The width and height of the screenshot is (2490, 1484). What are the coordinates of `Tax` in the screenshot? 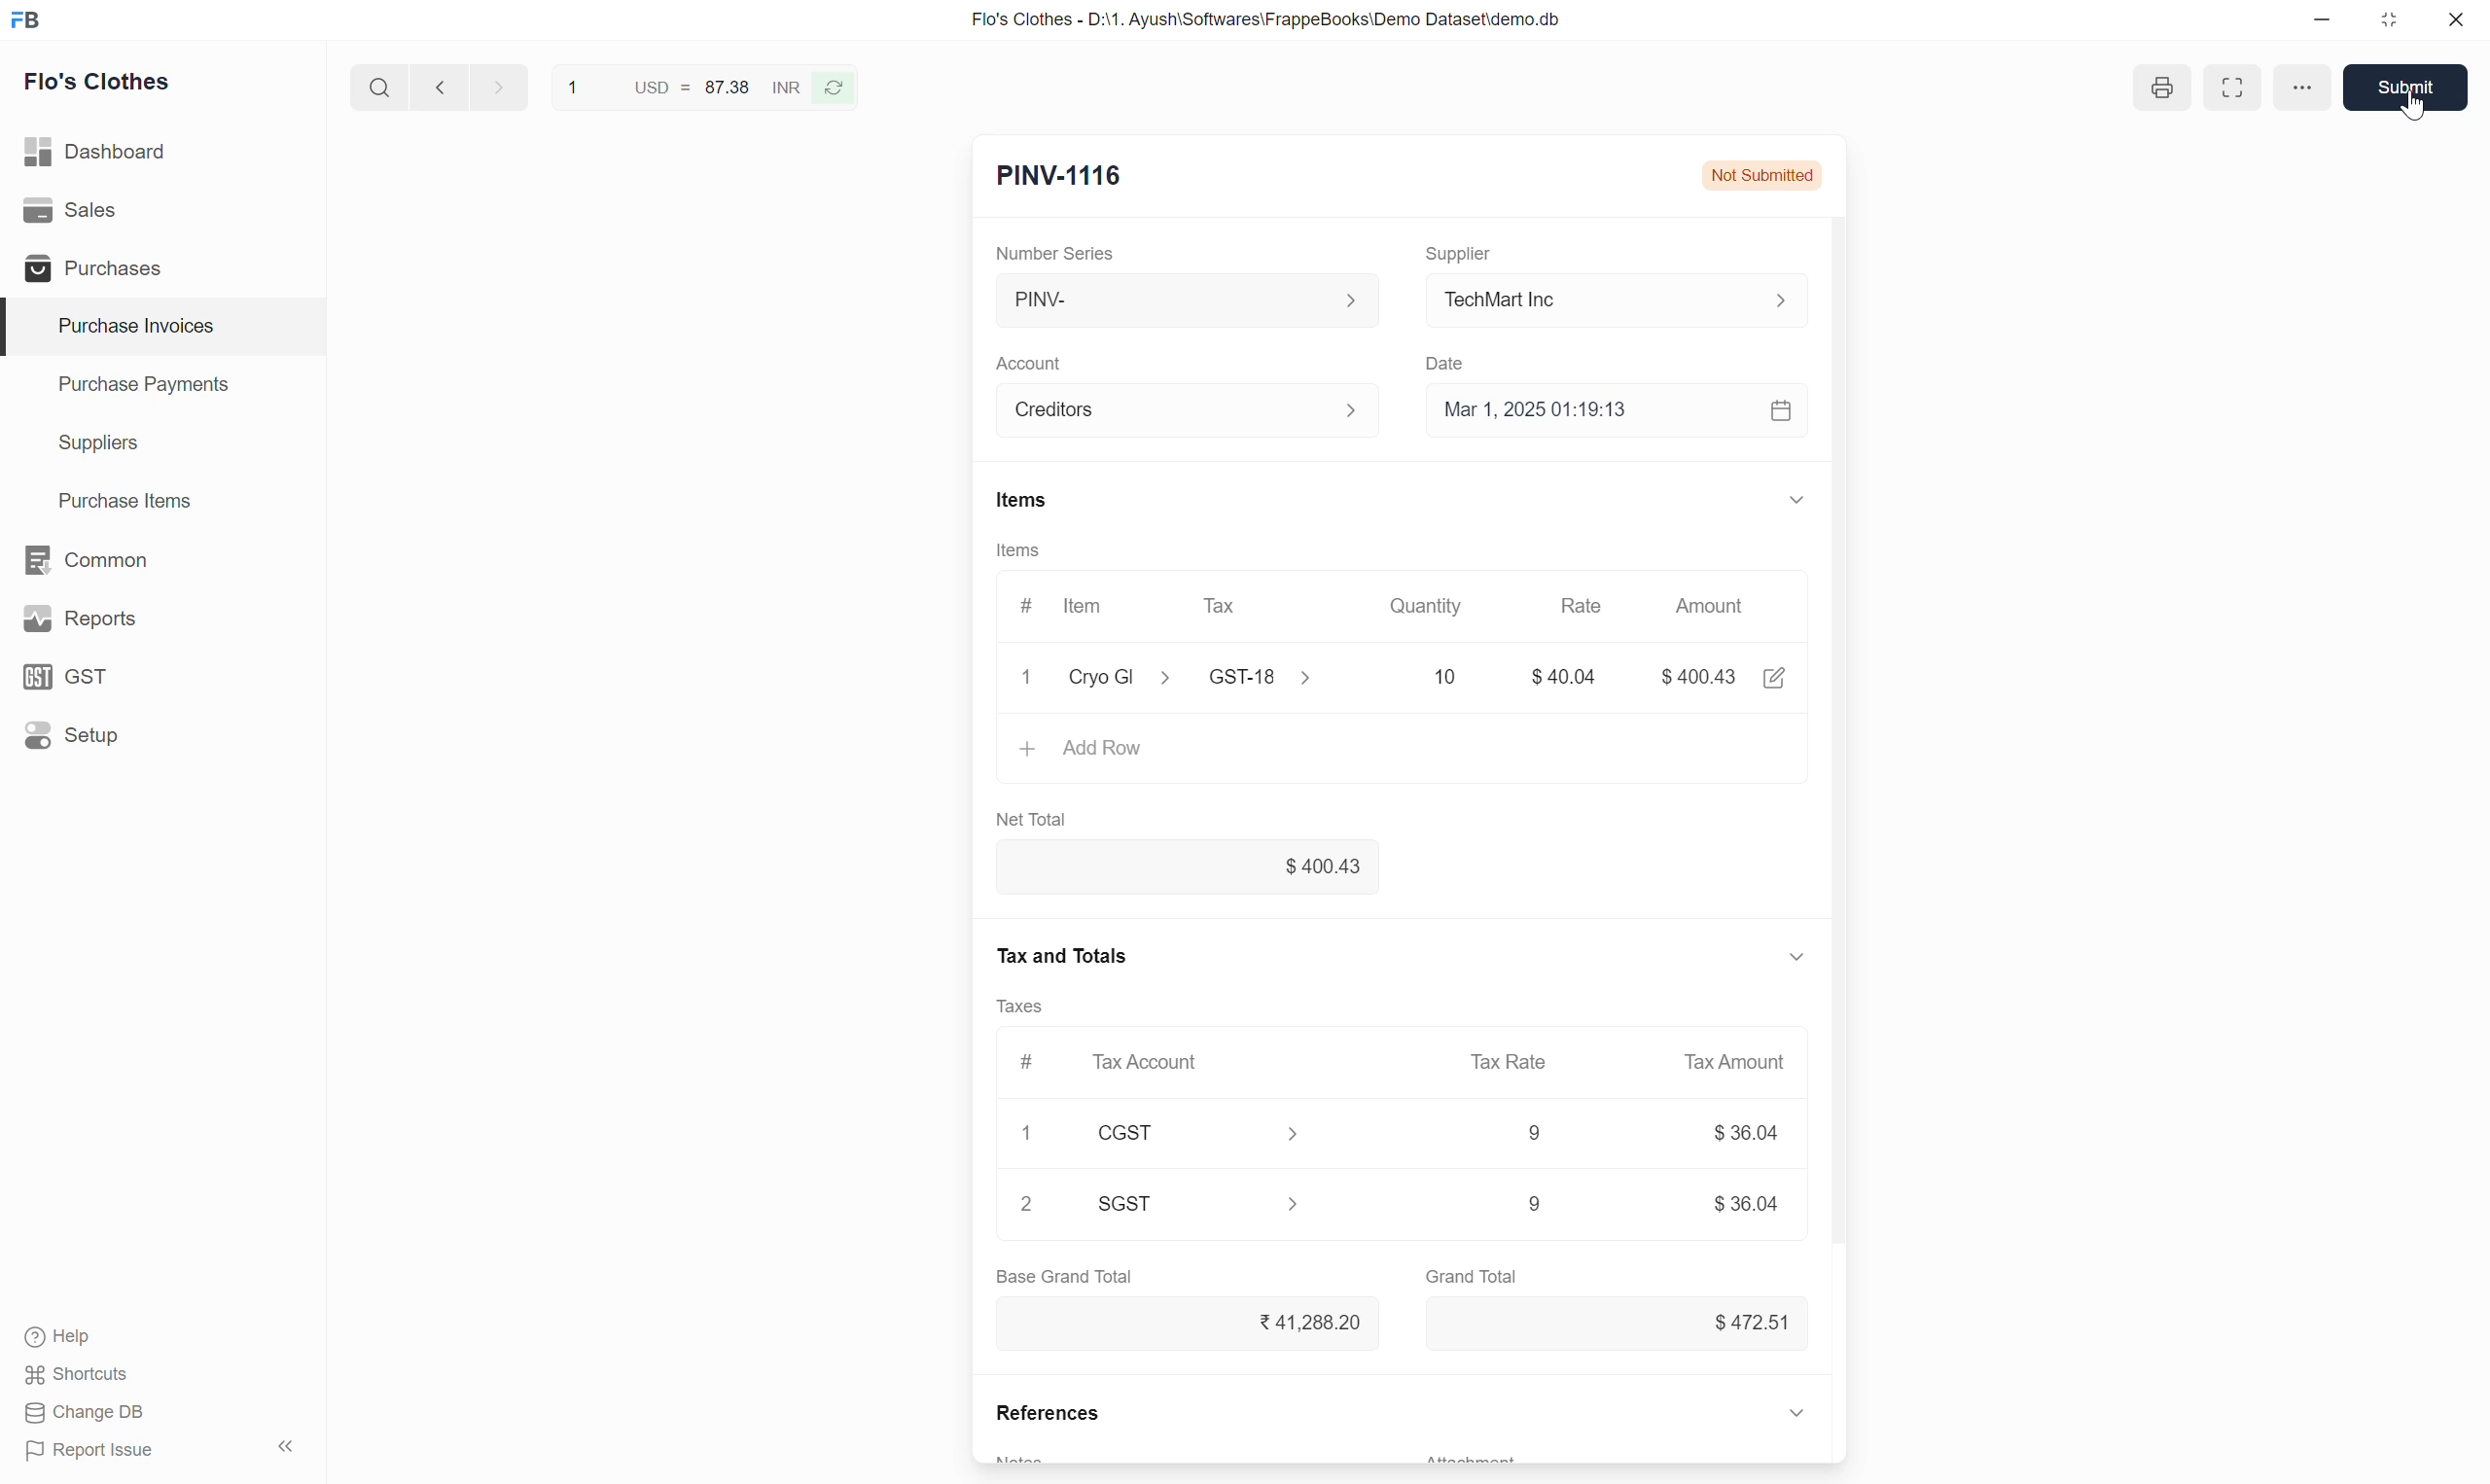 It's located at (1225, 605).